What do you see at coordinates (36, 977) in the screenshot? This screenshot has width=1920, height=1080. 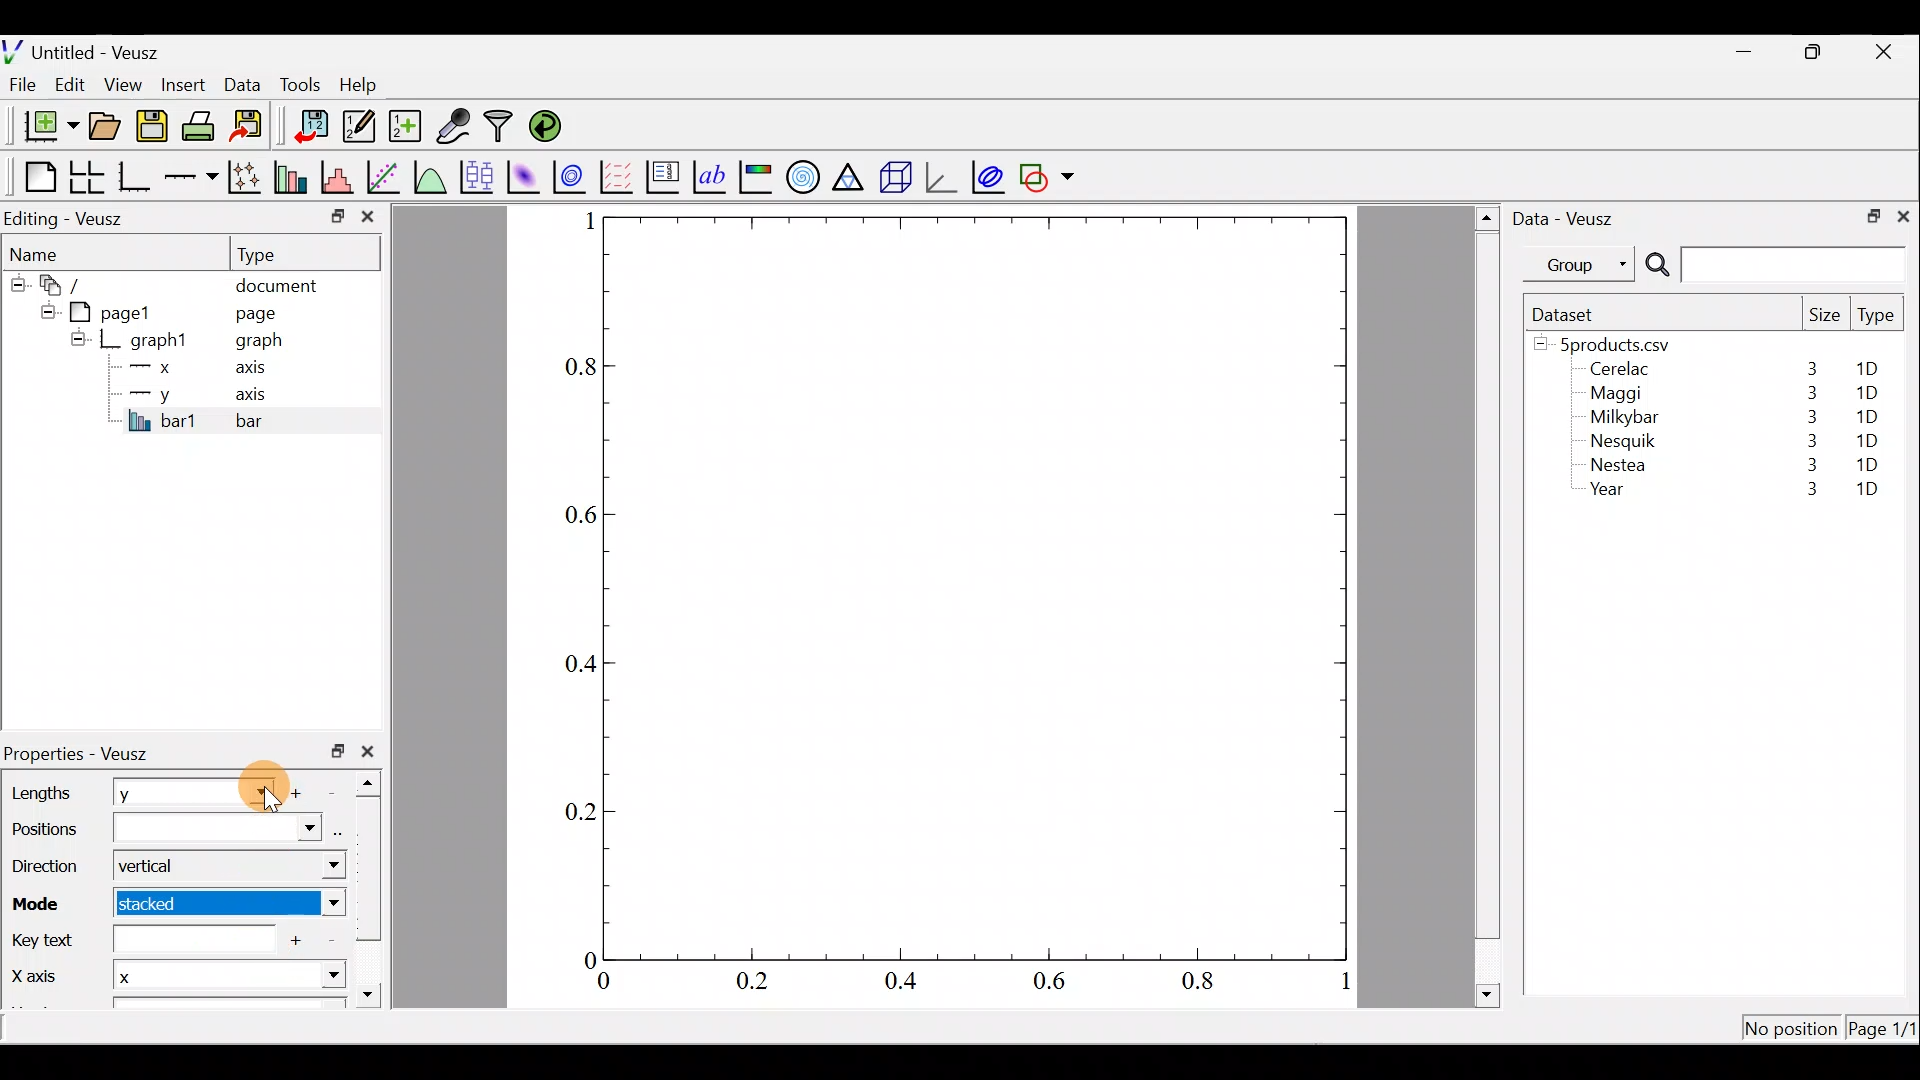 I see `X axis` at bounding box center [36, 977].